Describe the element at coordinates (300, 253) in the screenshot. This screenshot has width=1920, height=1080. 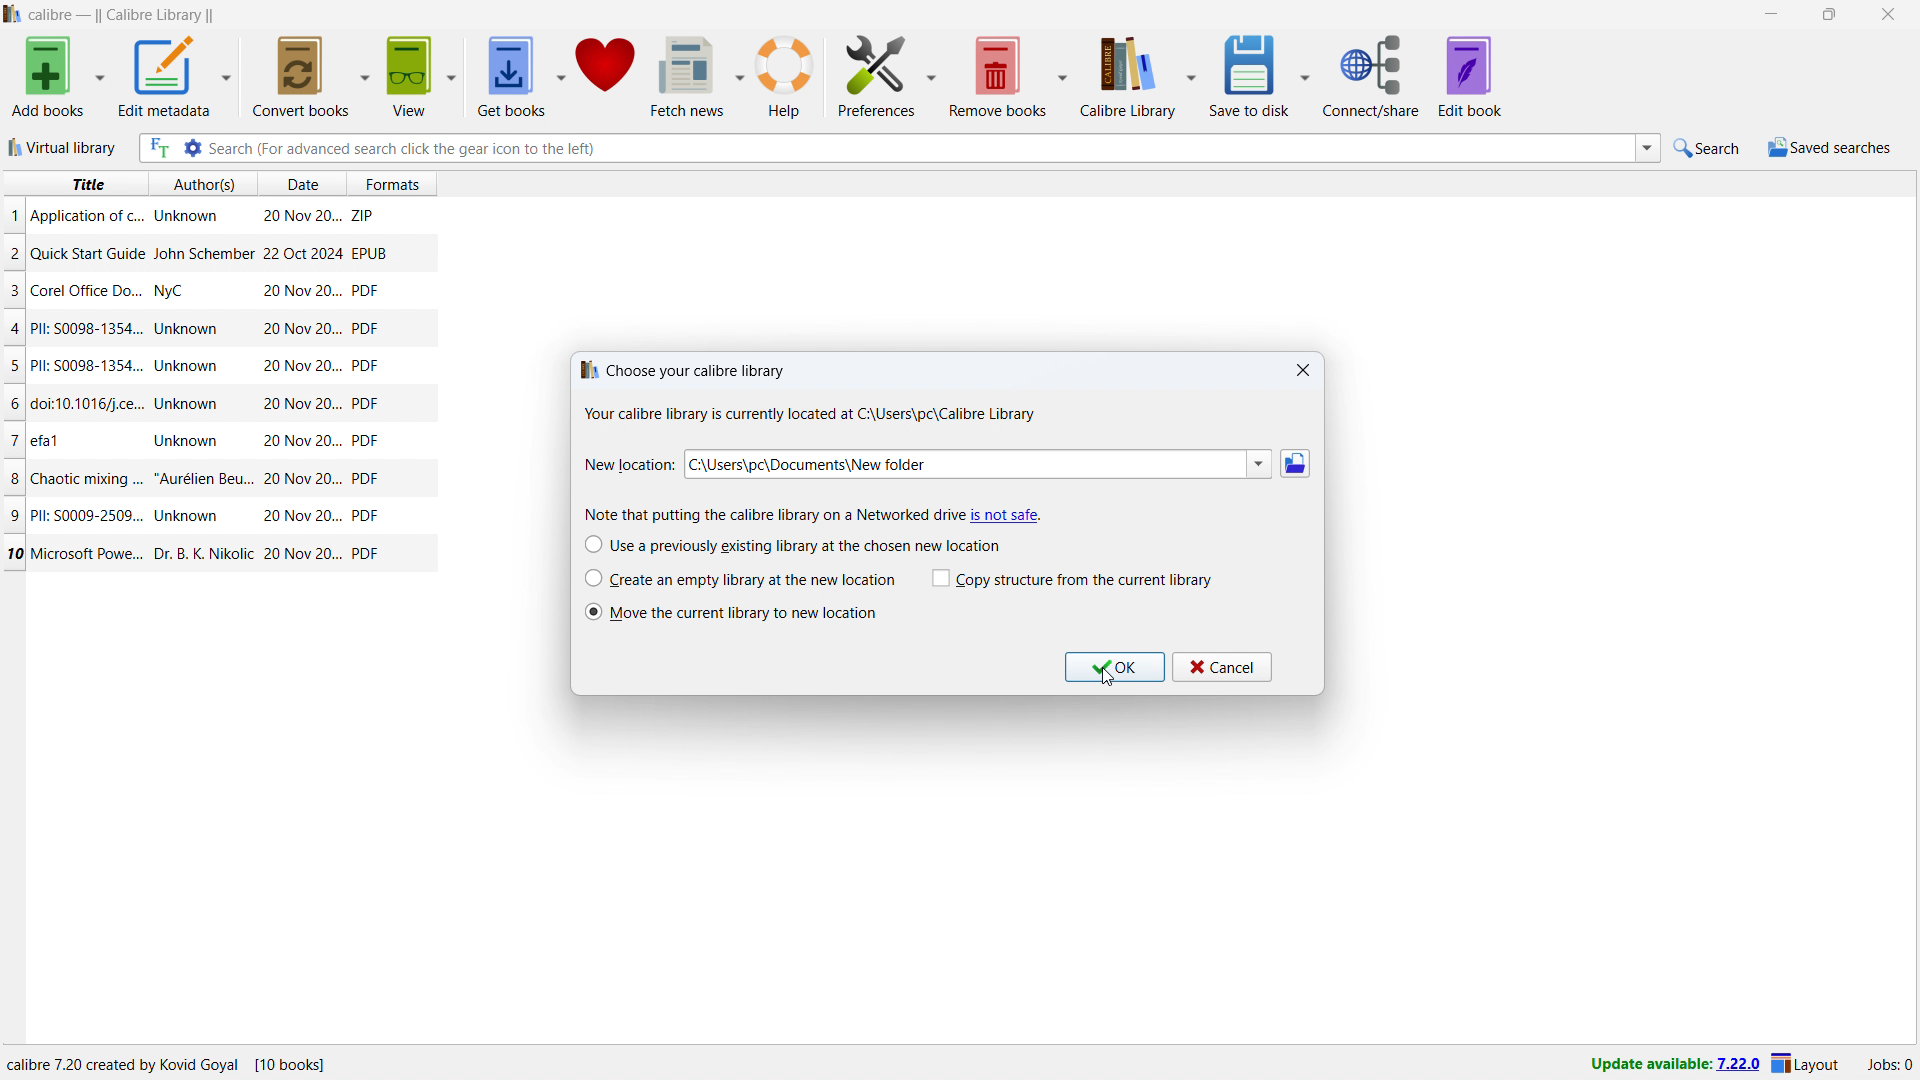
I see `Date` at that location.